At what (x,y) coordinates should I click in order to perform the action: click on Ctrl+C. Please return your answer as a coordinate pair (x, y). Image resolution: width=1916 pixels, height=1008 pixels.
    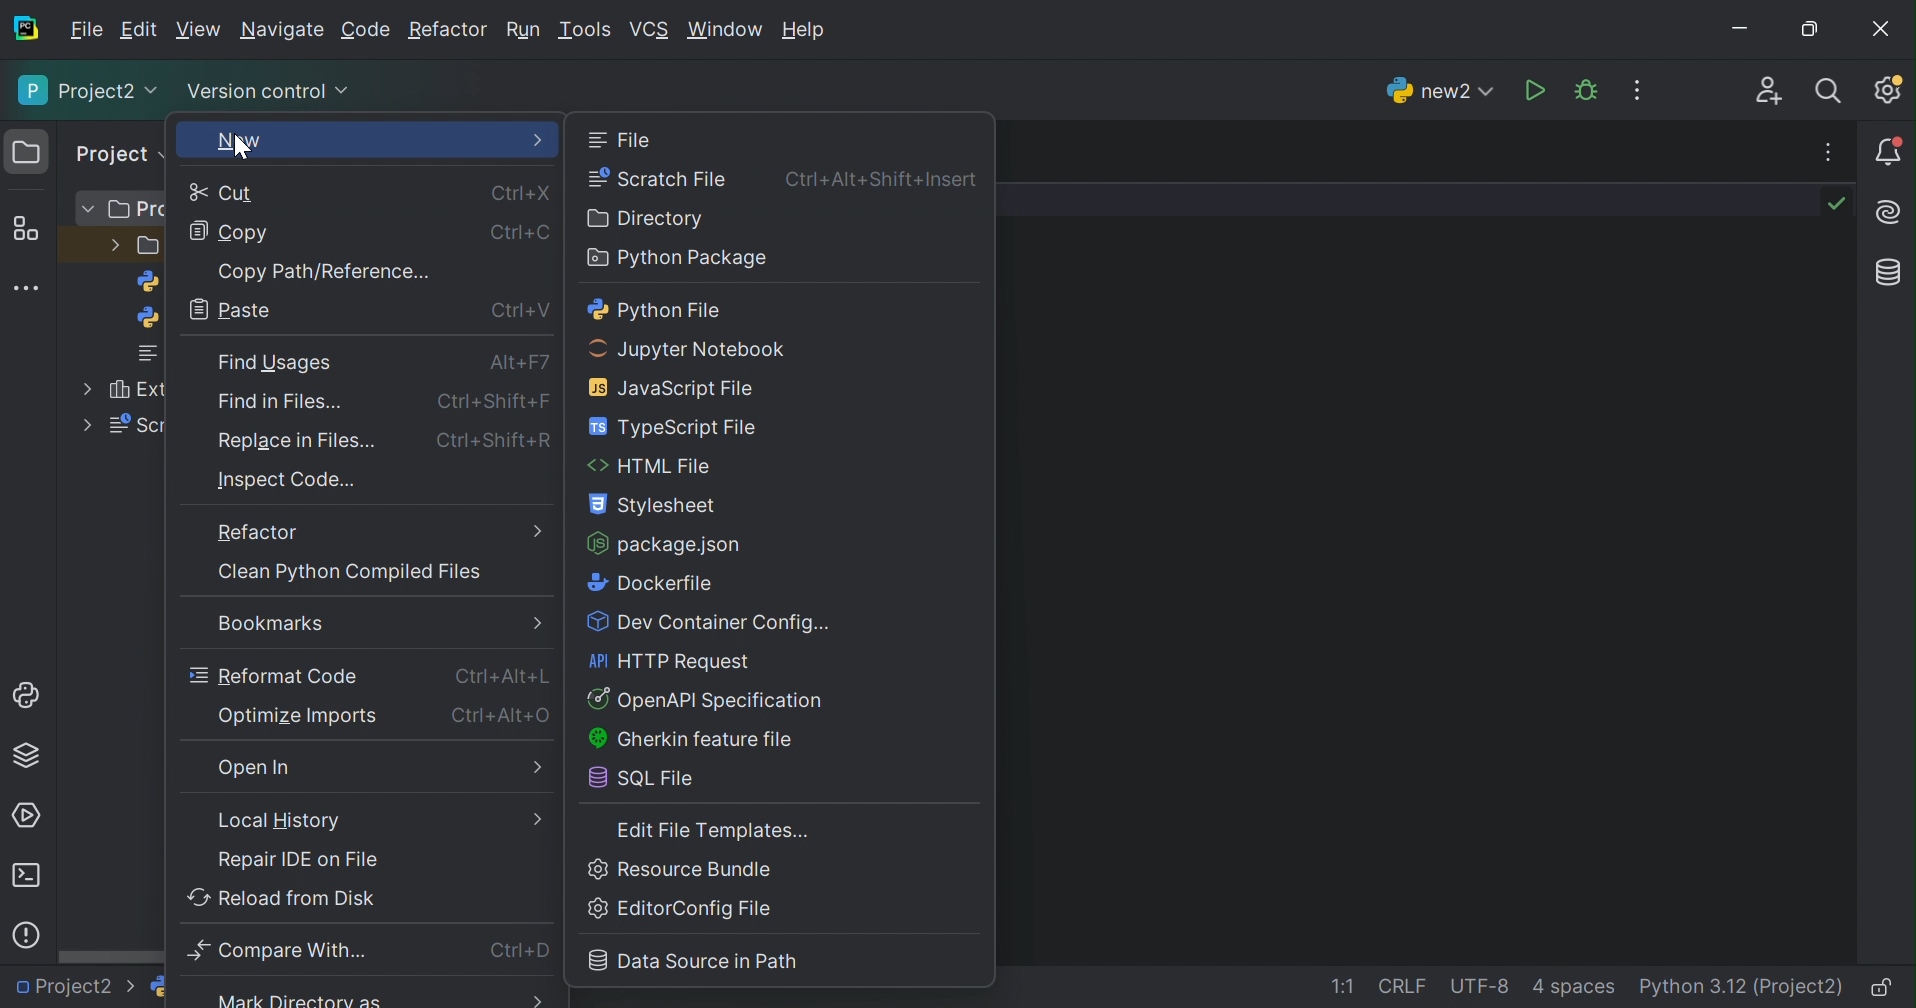
    Looking at the image, I should click on (515, 230).